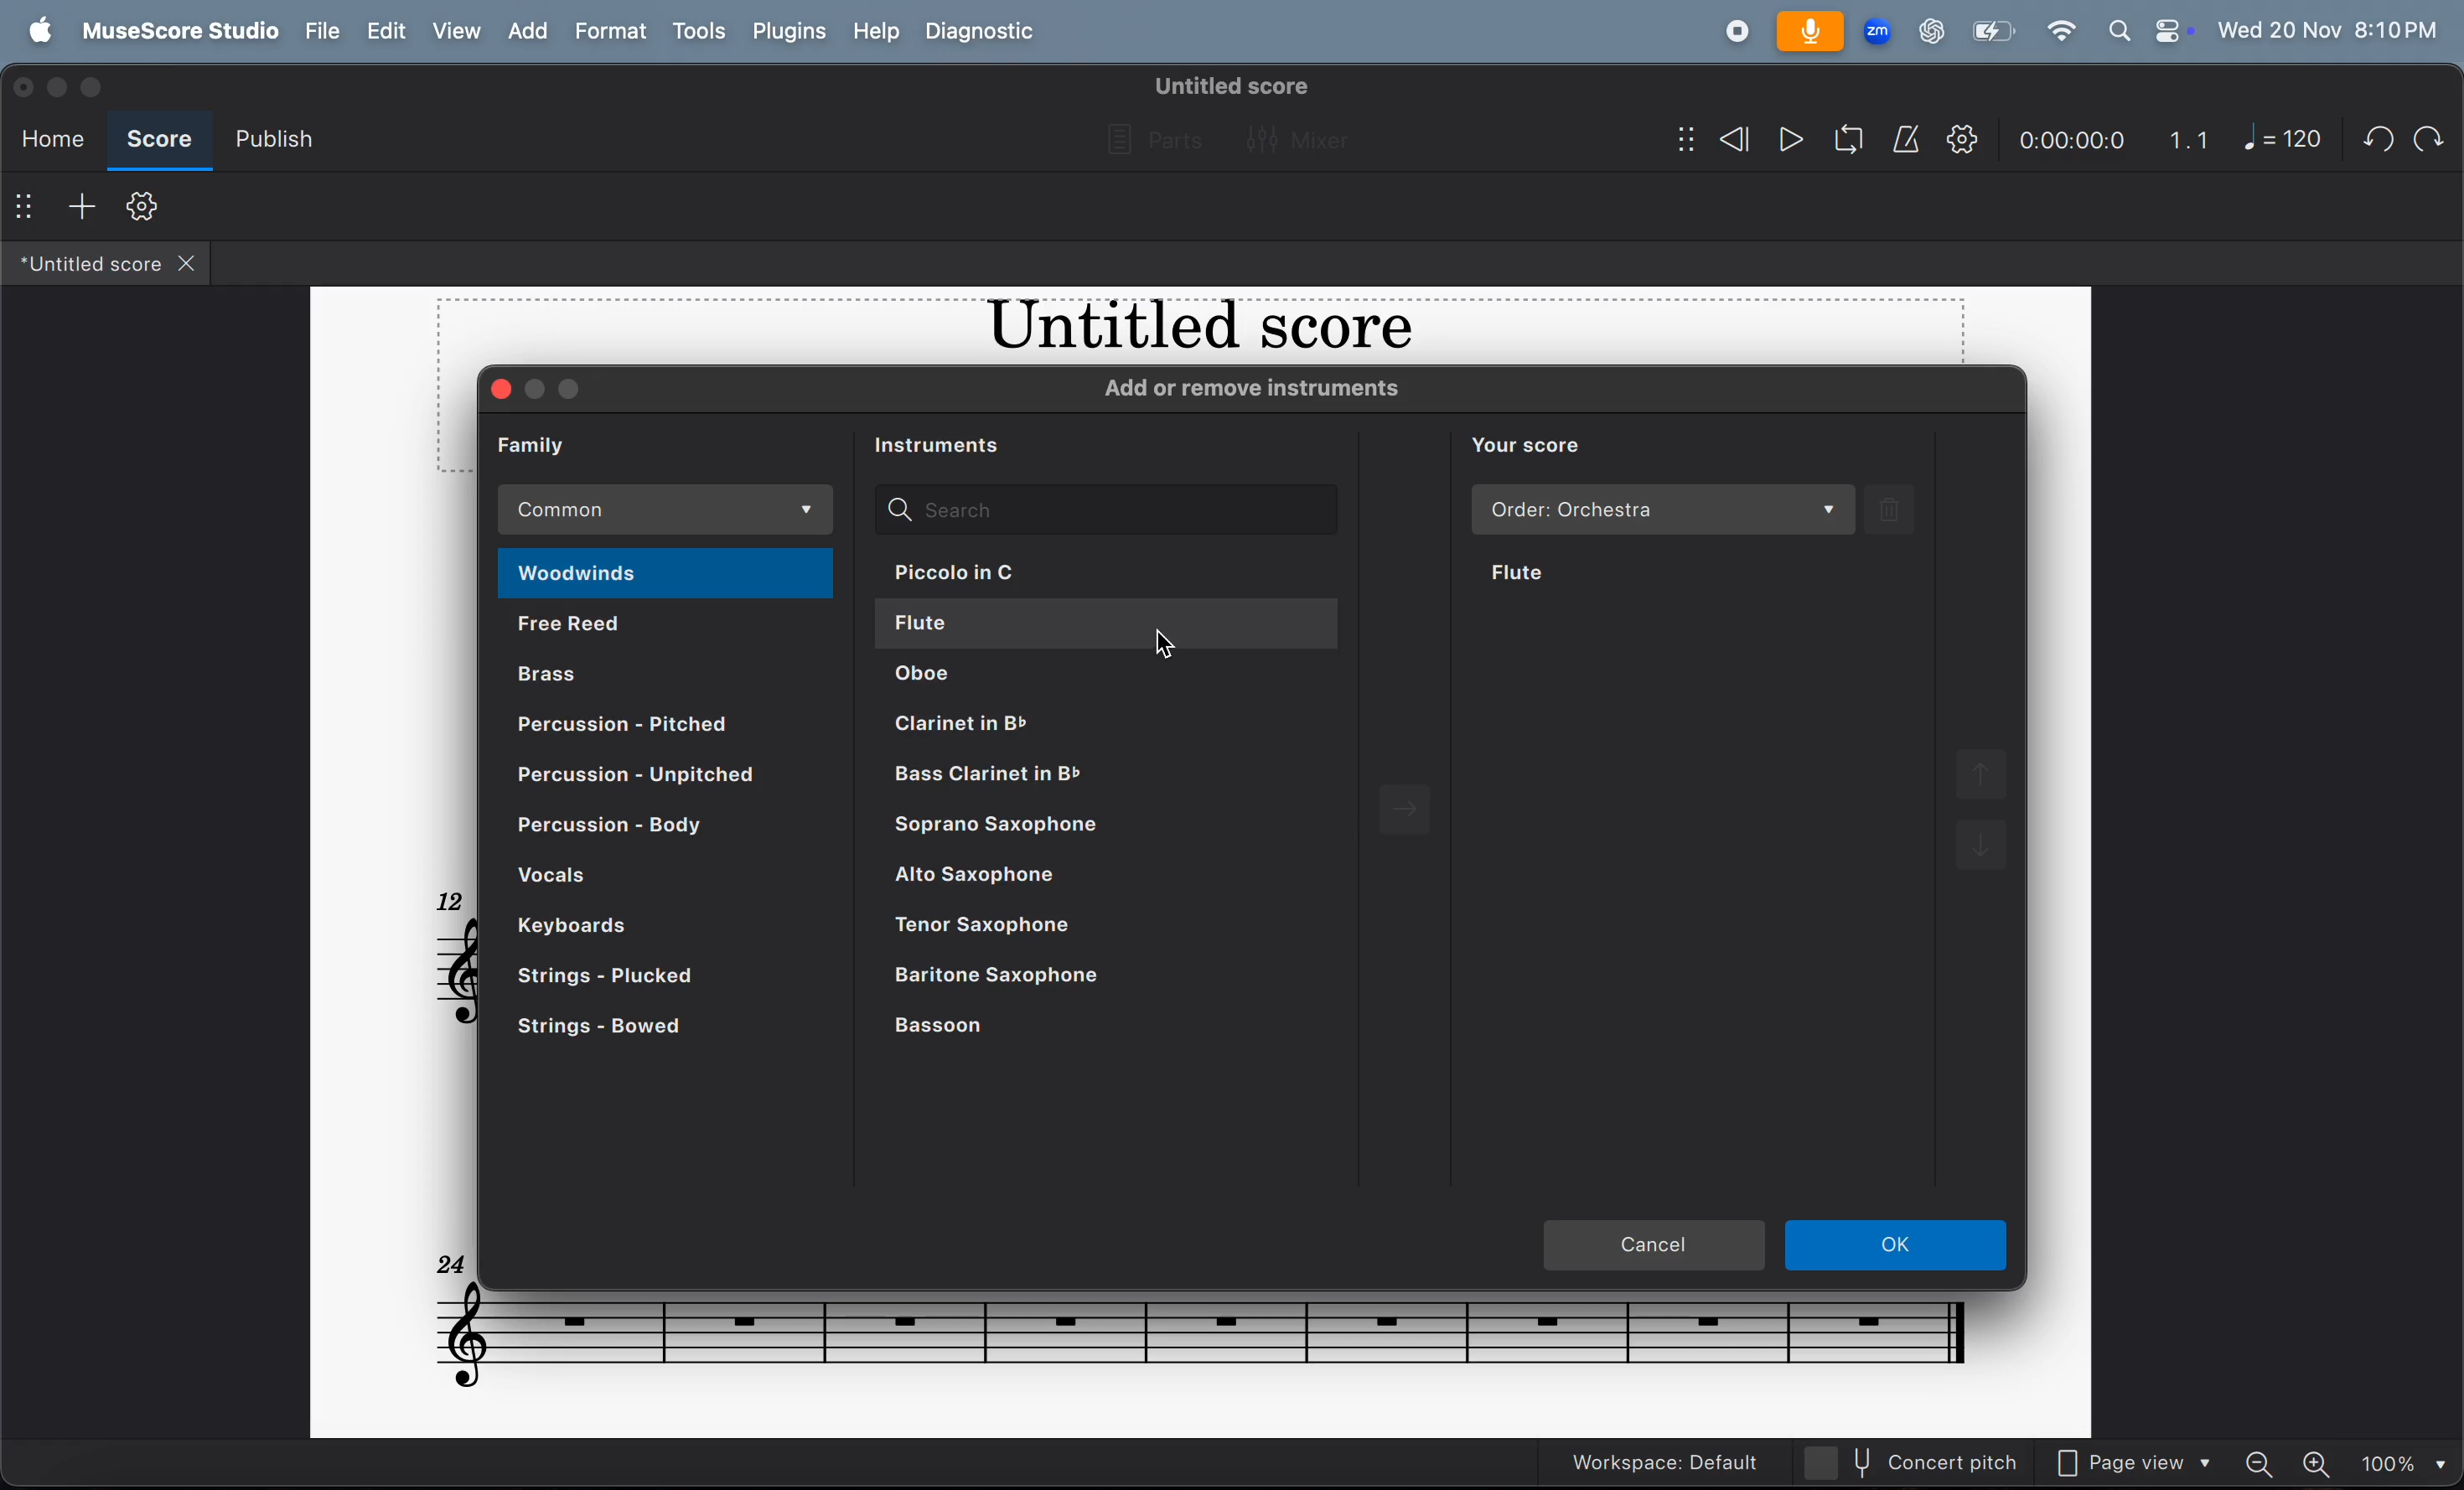 Image resolution: width=2464 pixels, height=1490 pixels. I want to click on close, so click(197, 264).